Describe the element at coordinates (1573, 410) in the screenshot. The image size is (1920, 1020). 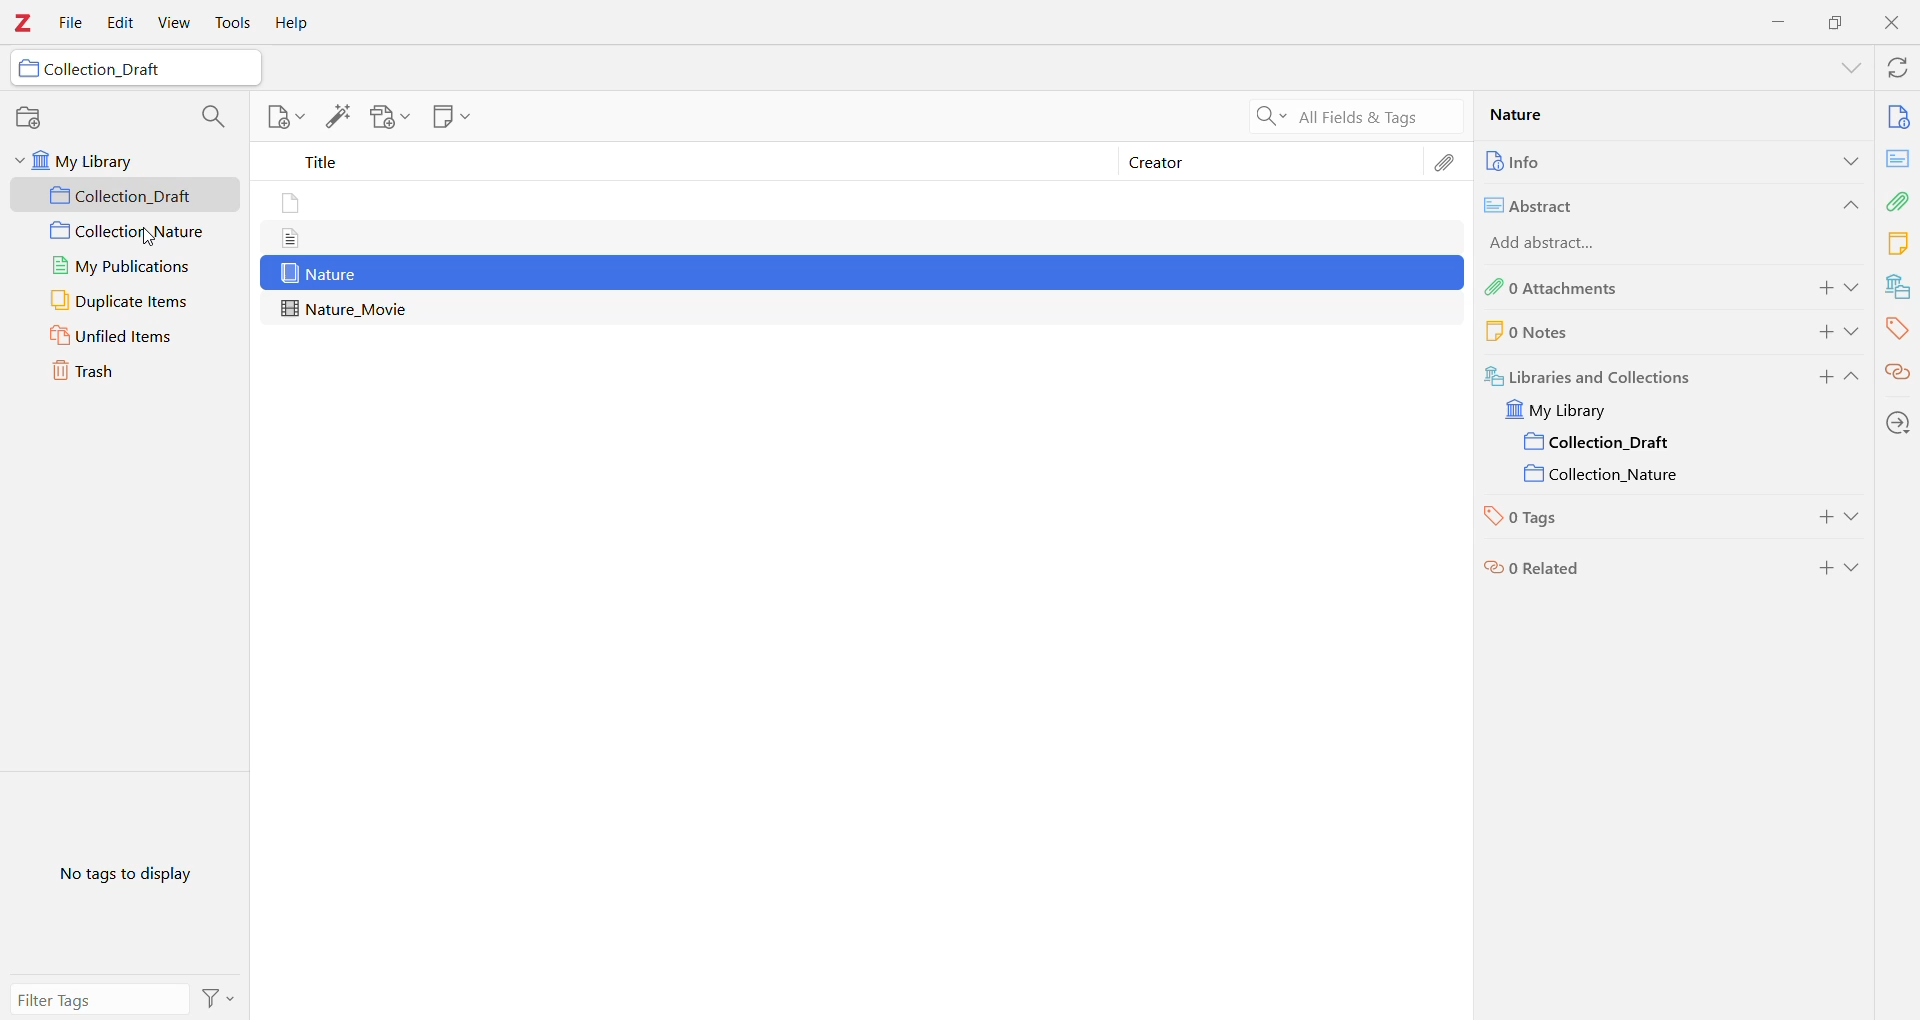
I see `Current Library` at that location.